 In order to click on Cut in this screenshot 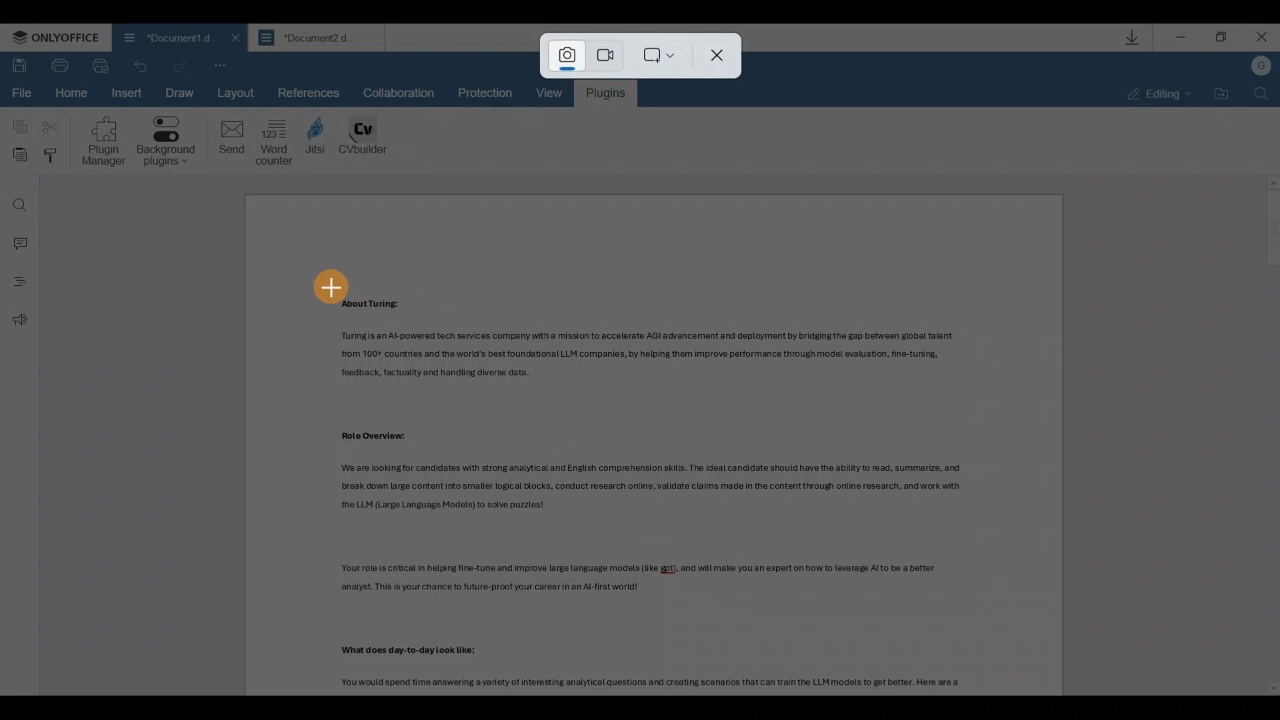, I will do `click(52, 128)`.